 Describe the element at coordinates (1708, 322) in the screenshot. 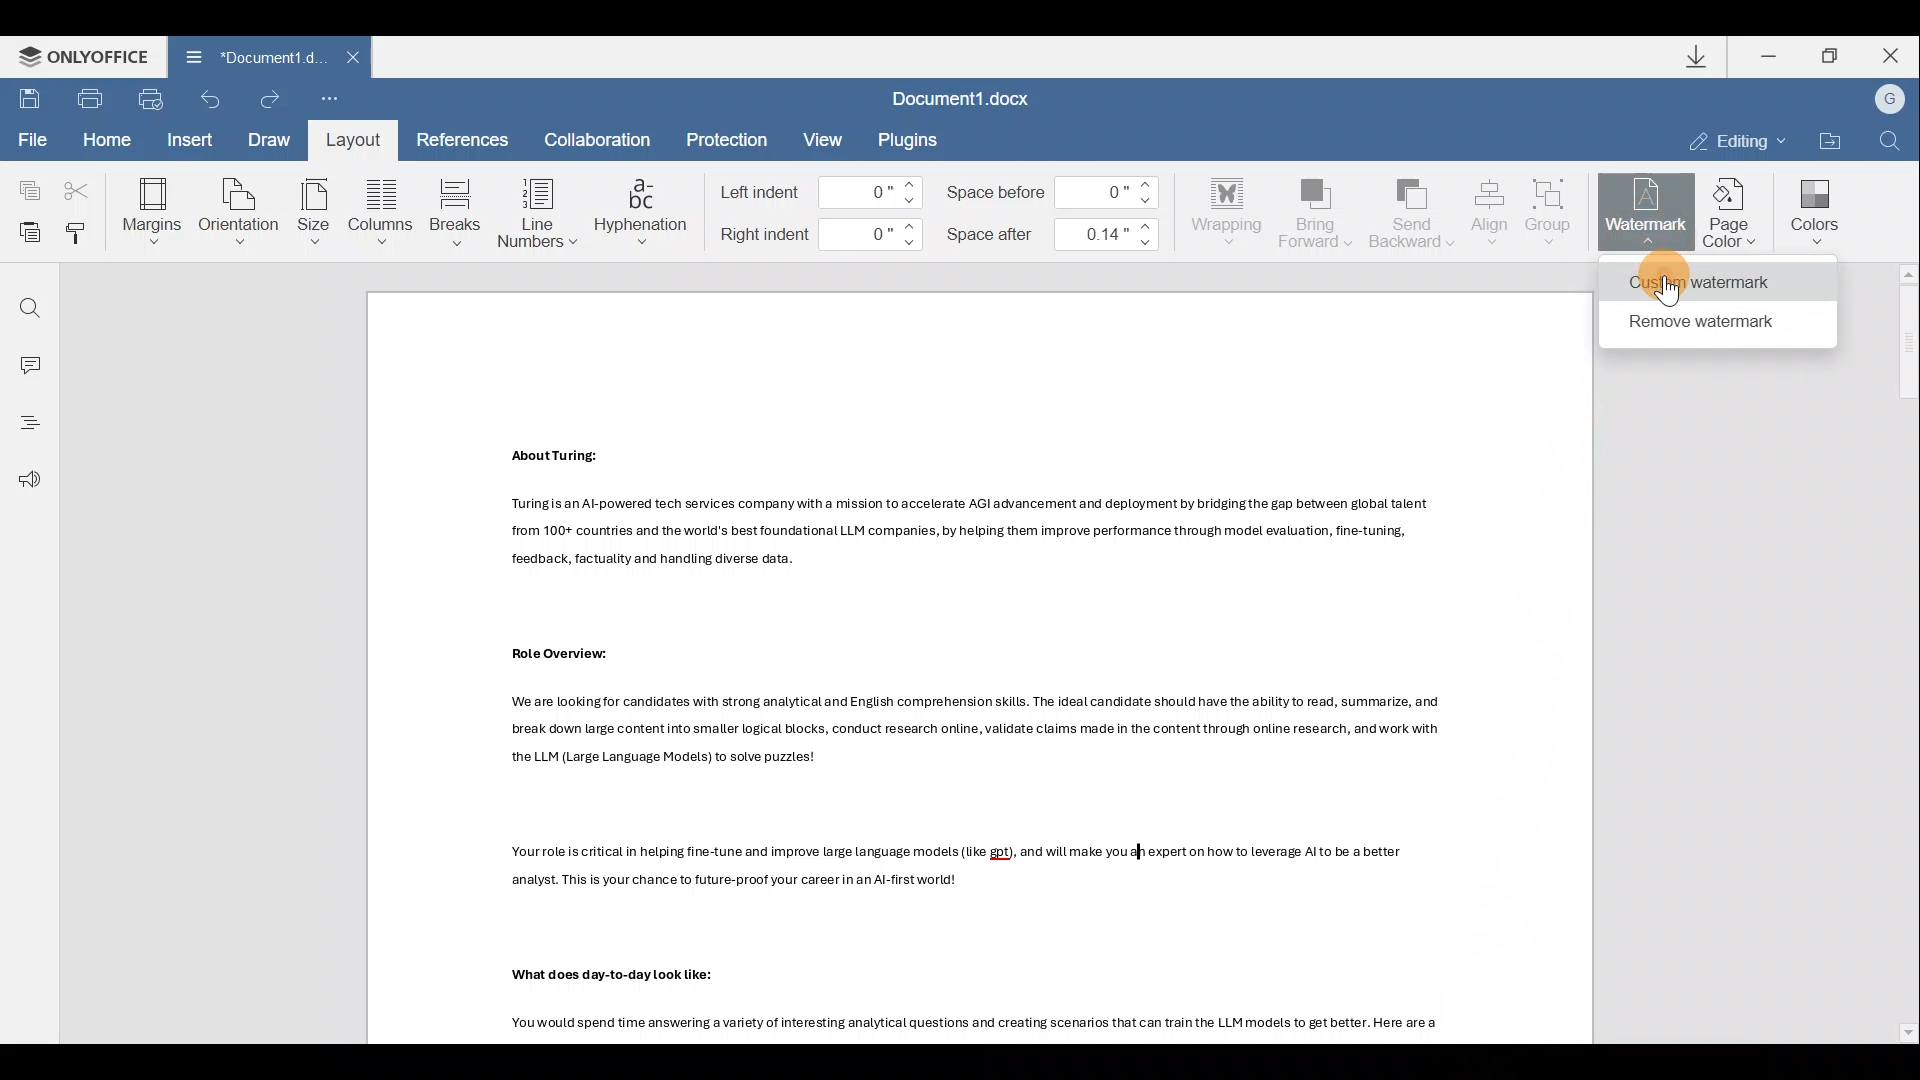

I see `Remove watermark` at that location.